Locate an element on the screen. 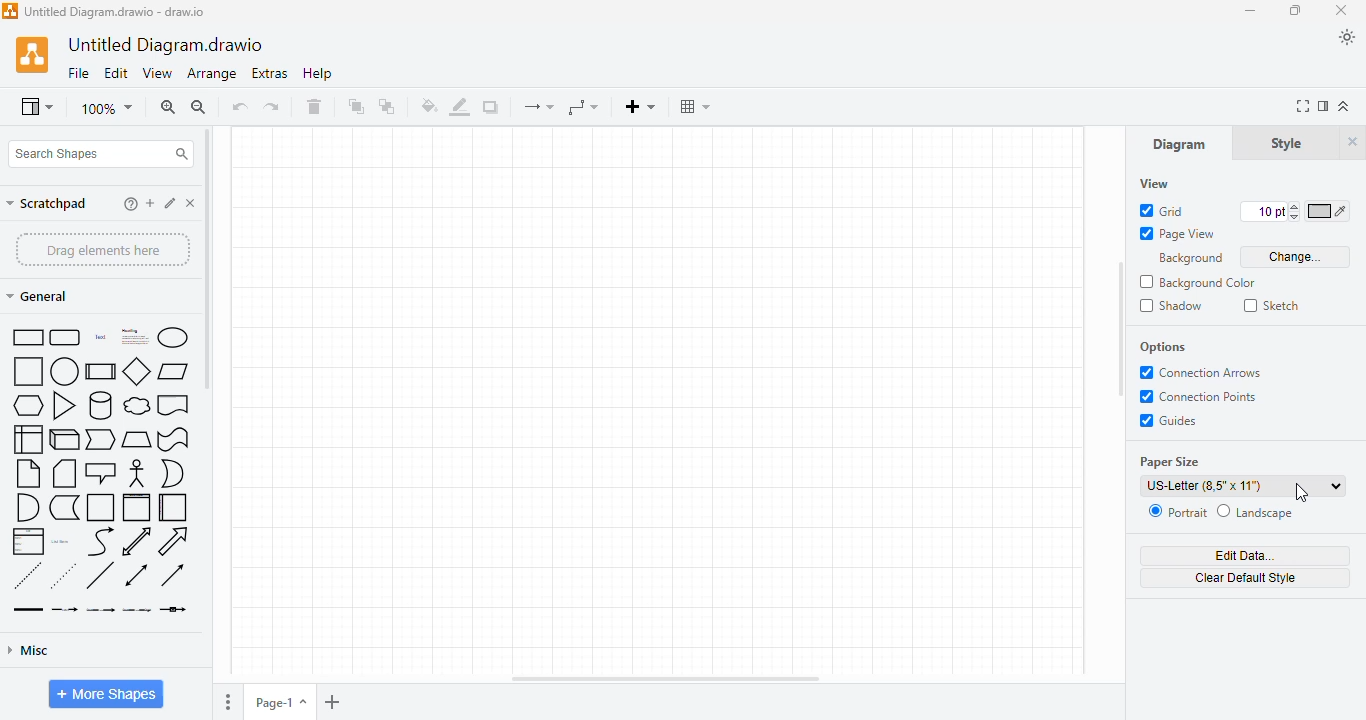 This screenshot has height=720, width=1366. sketch is located at coordinates (1272, 305).